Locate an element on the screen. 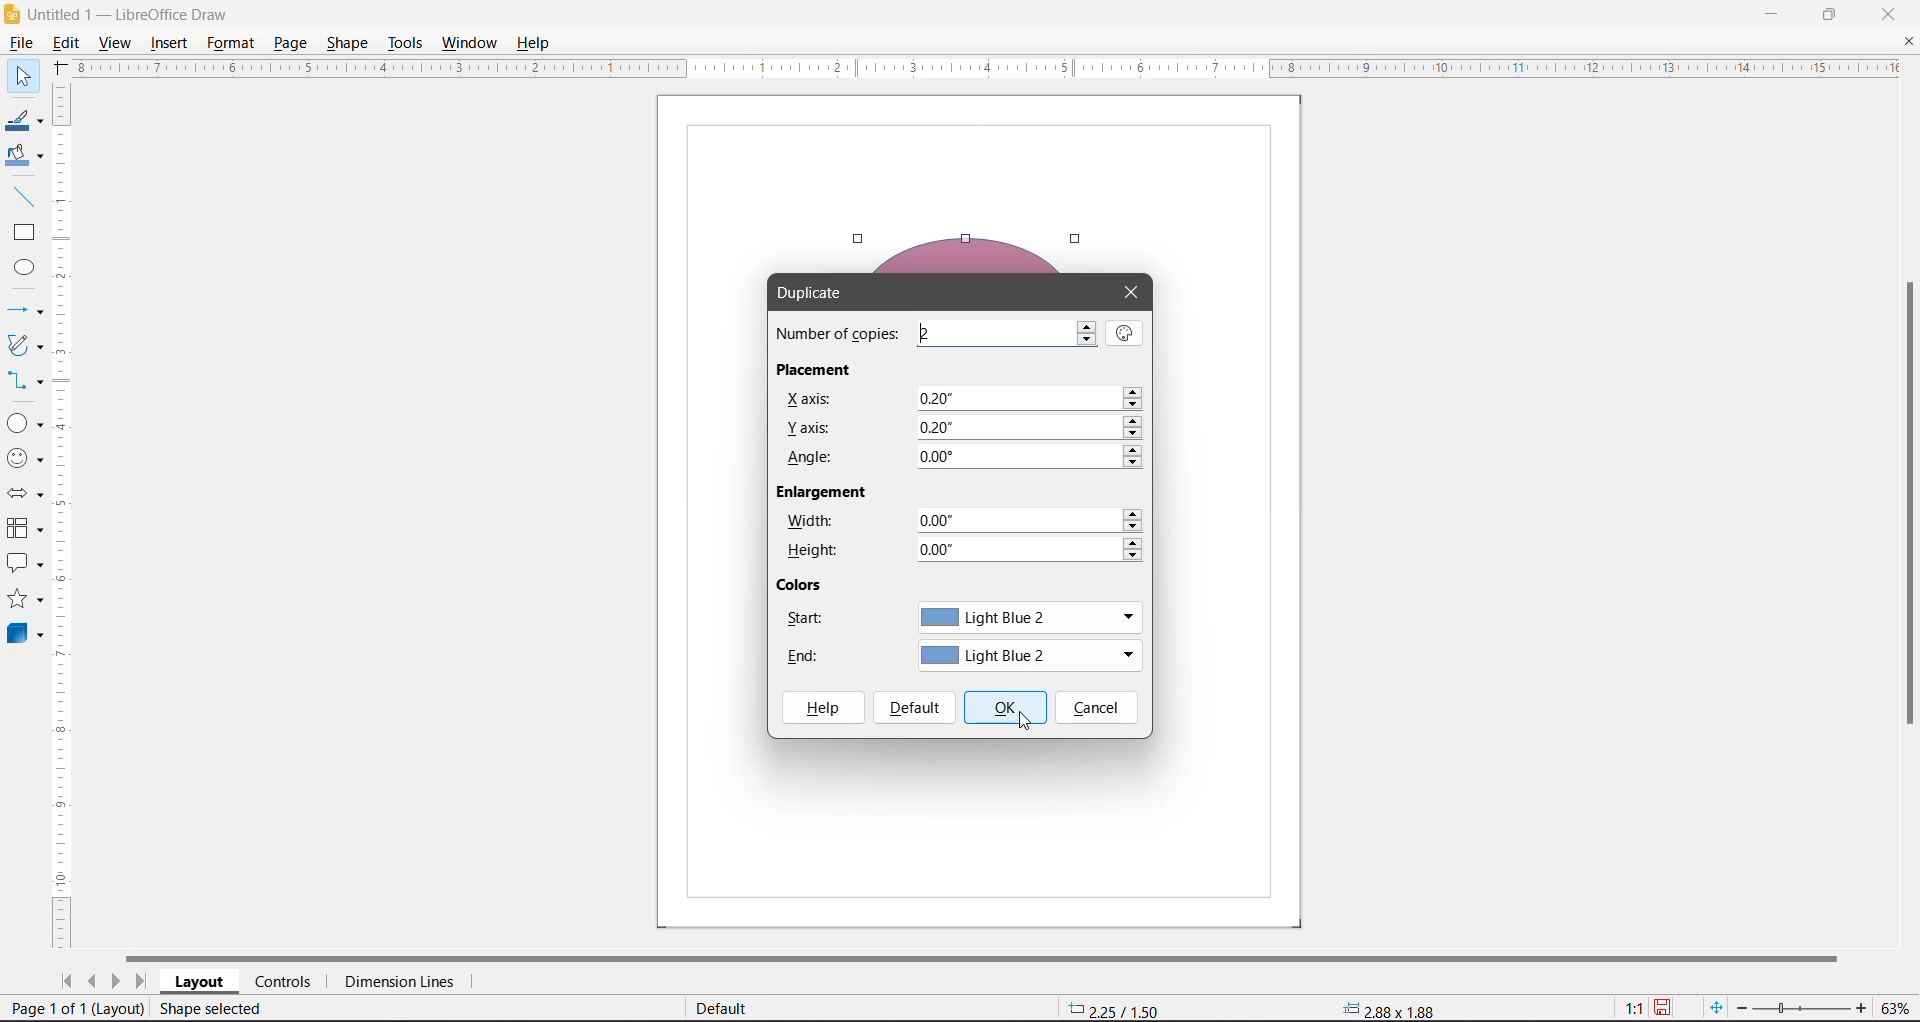 The height and width of the screenshot is (1022, 1920). Close Document is located at coordinates (1908, 42).